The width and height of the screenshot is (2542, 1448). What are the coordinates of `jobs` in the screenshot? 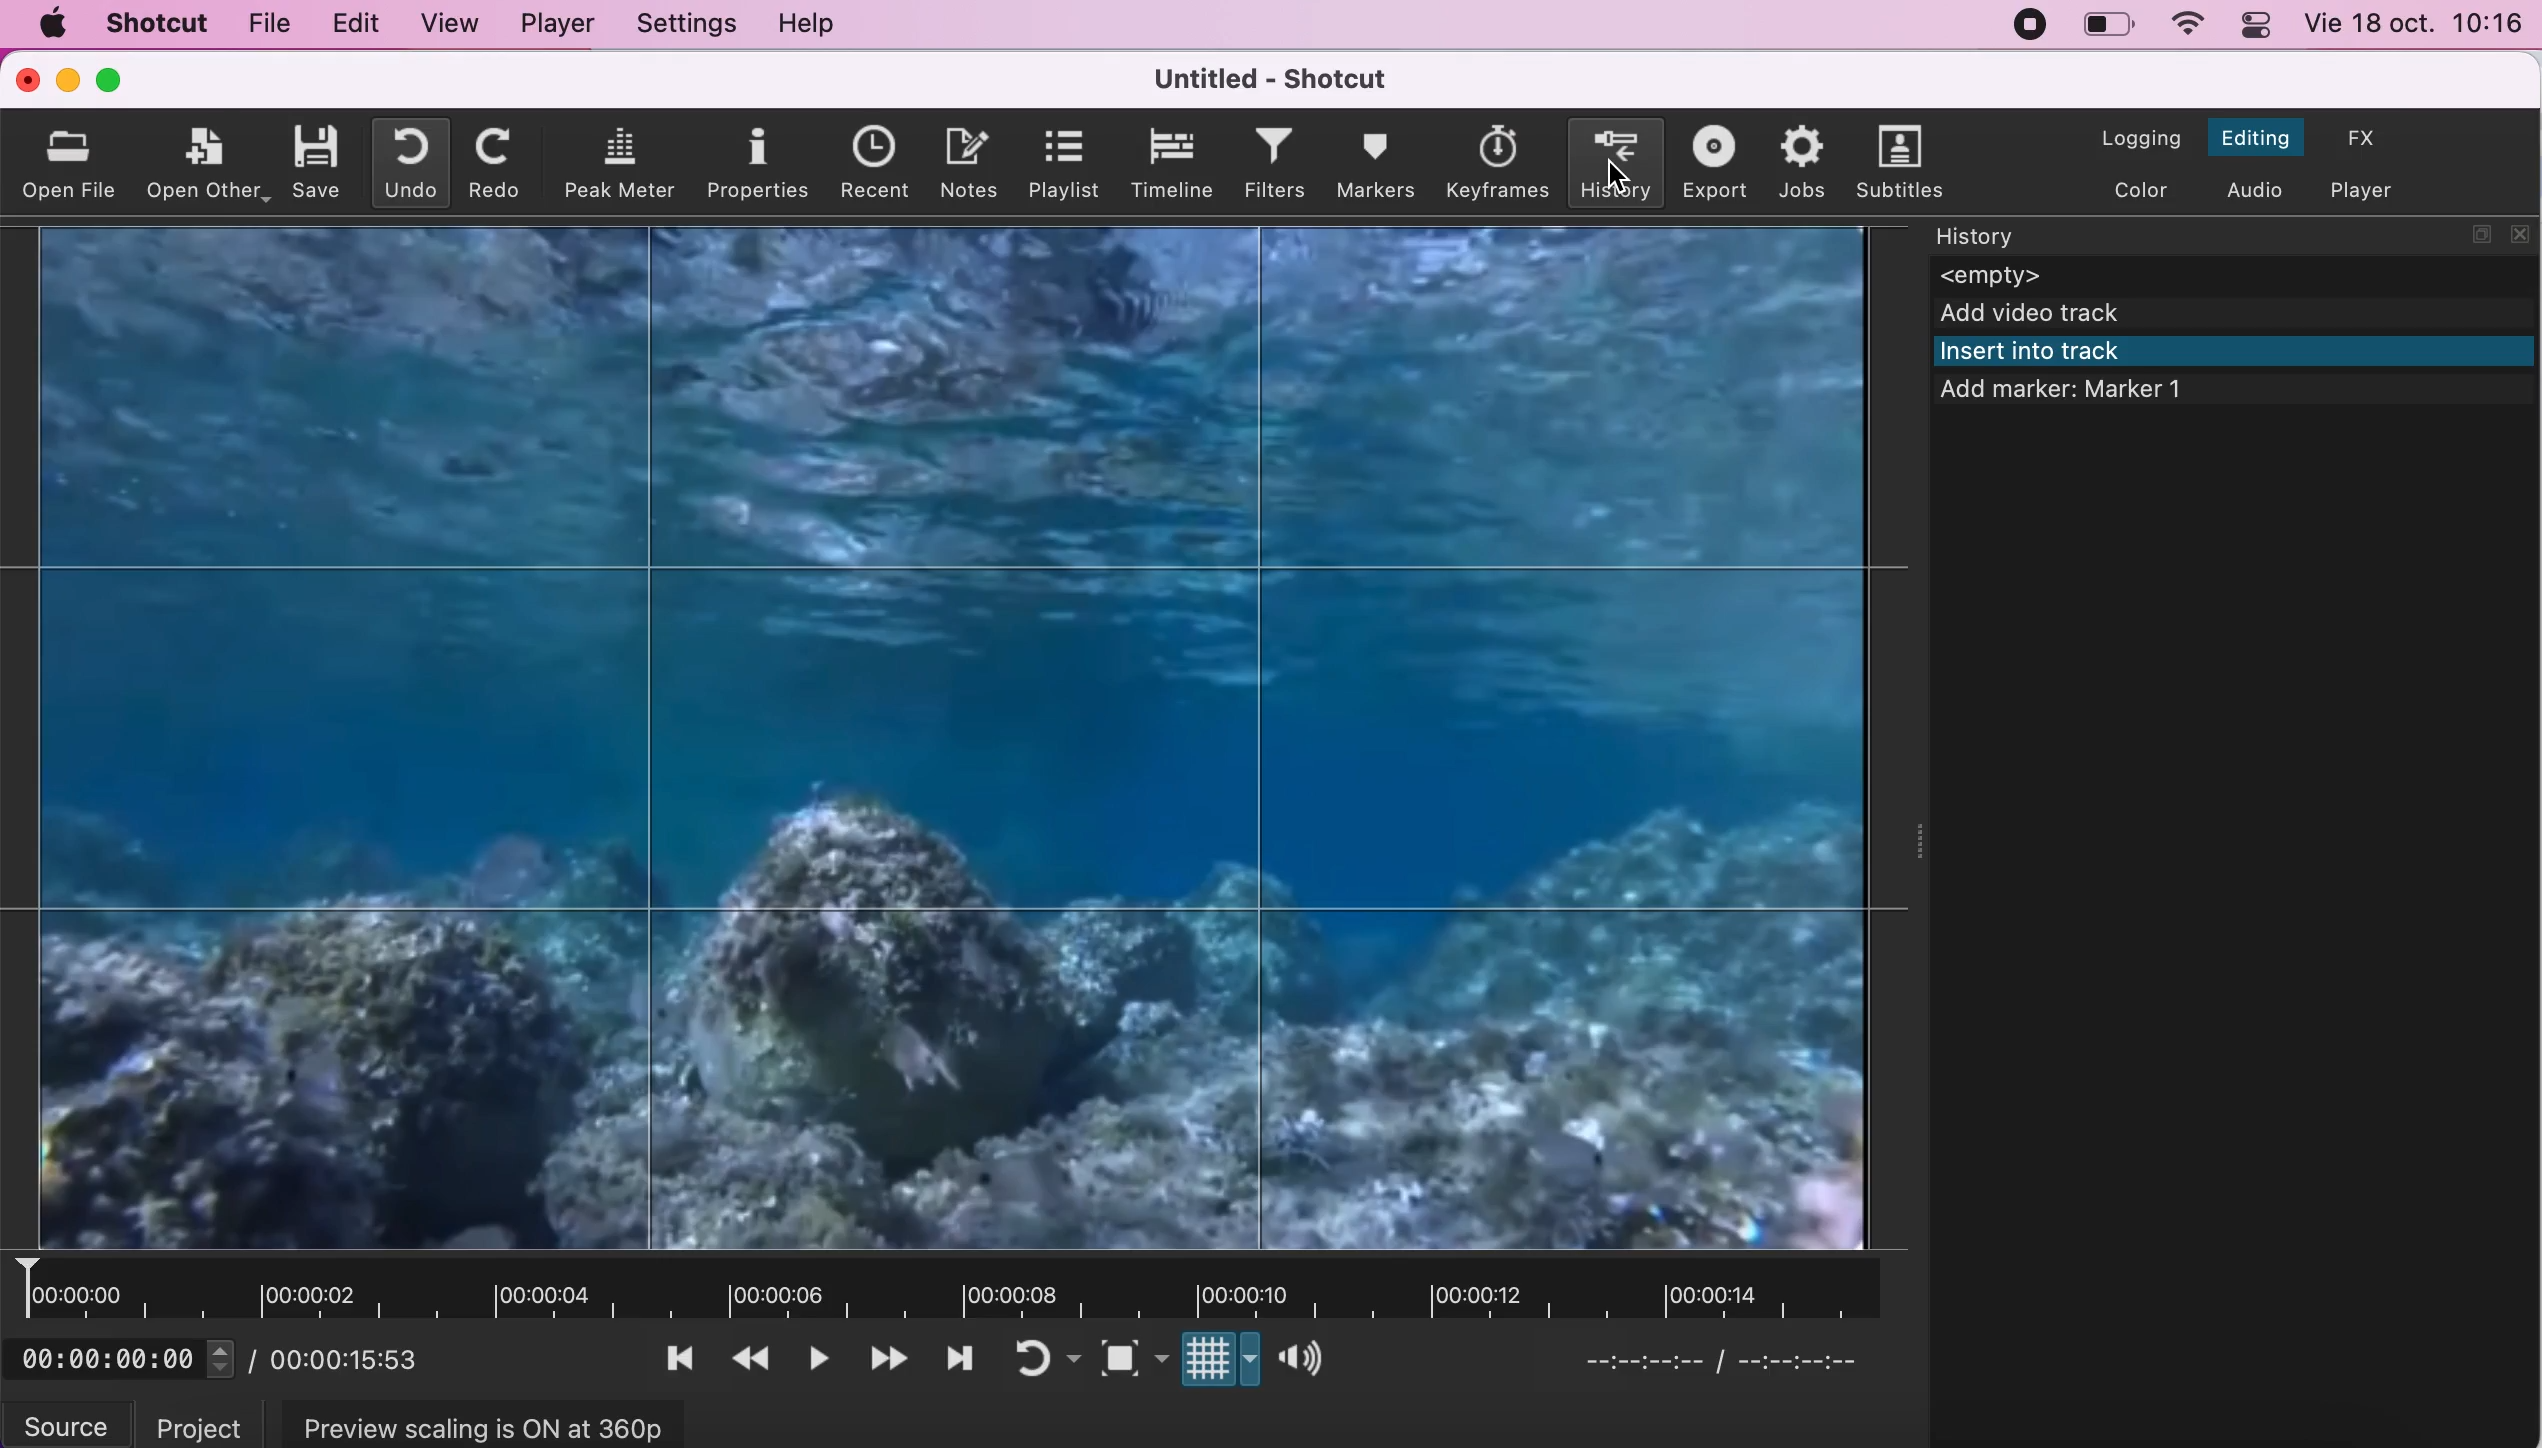 It's located at (1798, 159).